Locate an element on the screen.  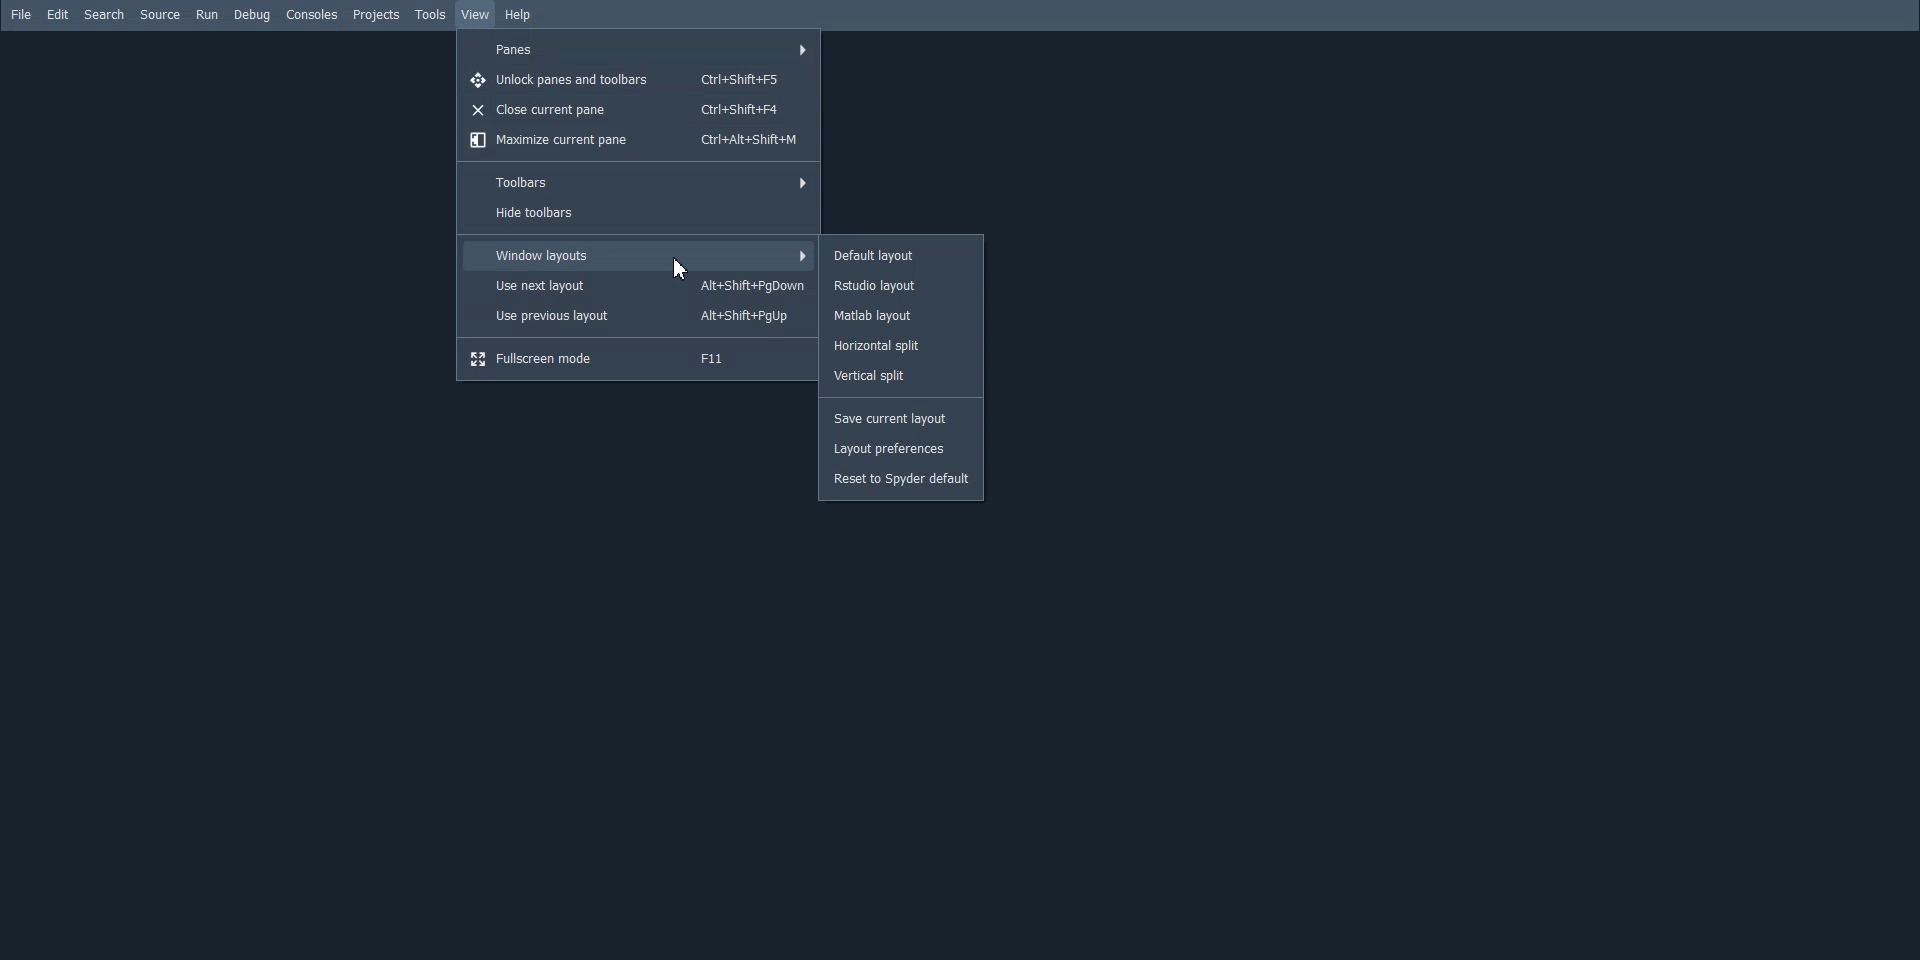
Panes is located at coordinates (639, 48).